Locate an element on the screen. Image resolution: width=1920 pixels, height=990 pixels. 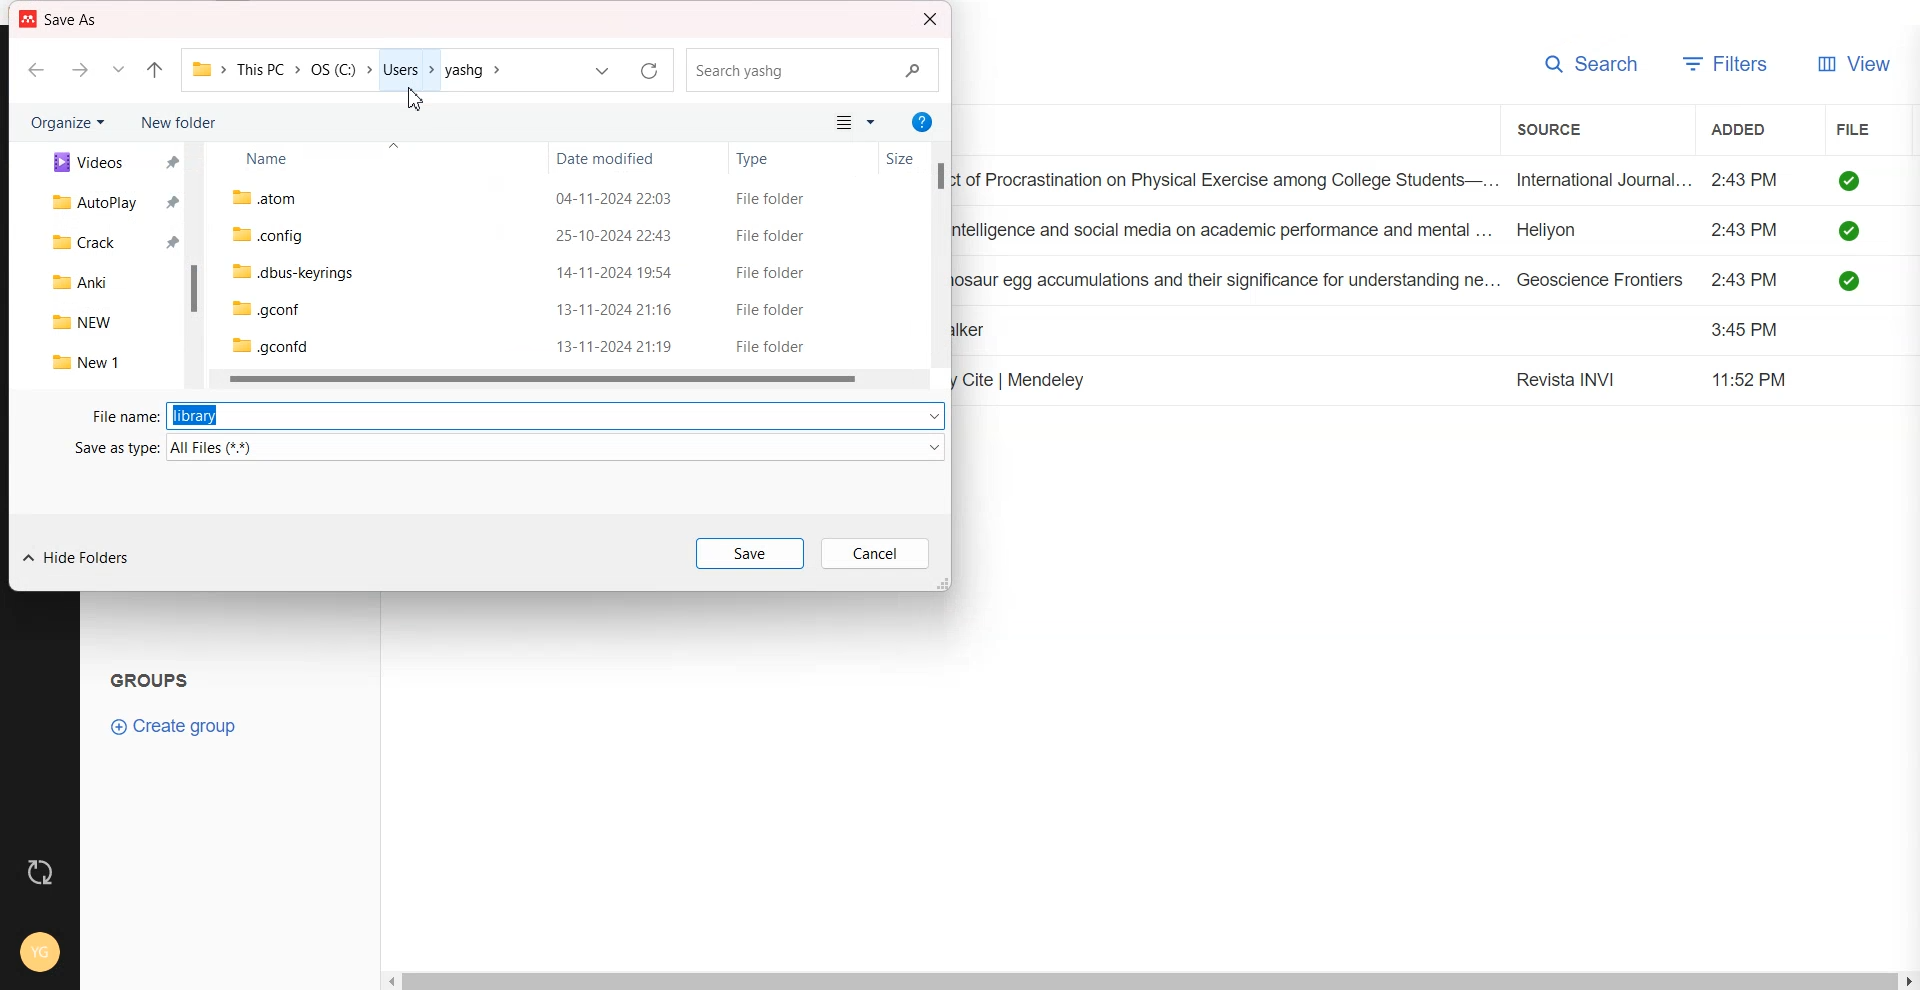
2:43PM is located at coordinates (1745, 230).